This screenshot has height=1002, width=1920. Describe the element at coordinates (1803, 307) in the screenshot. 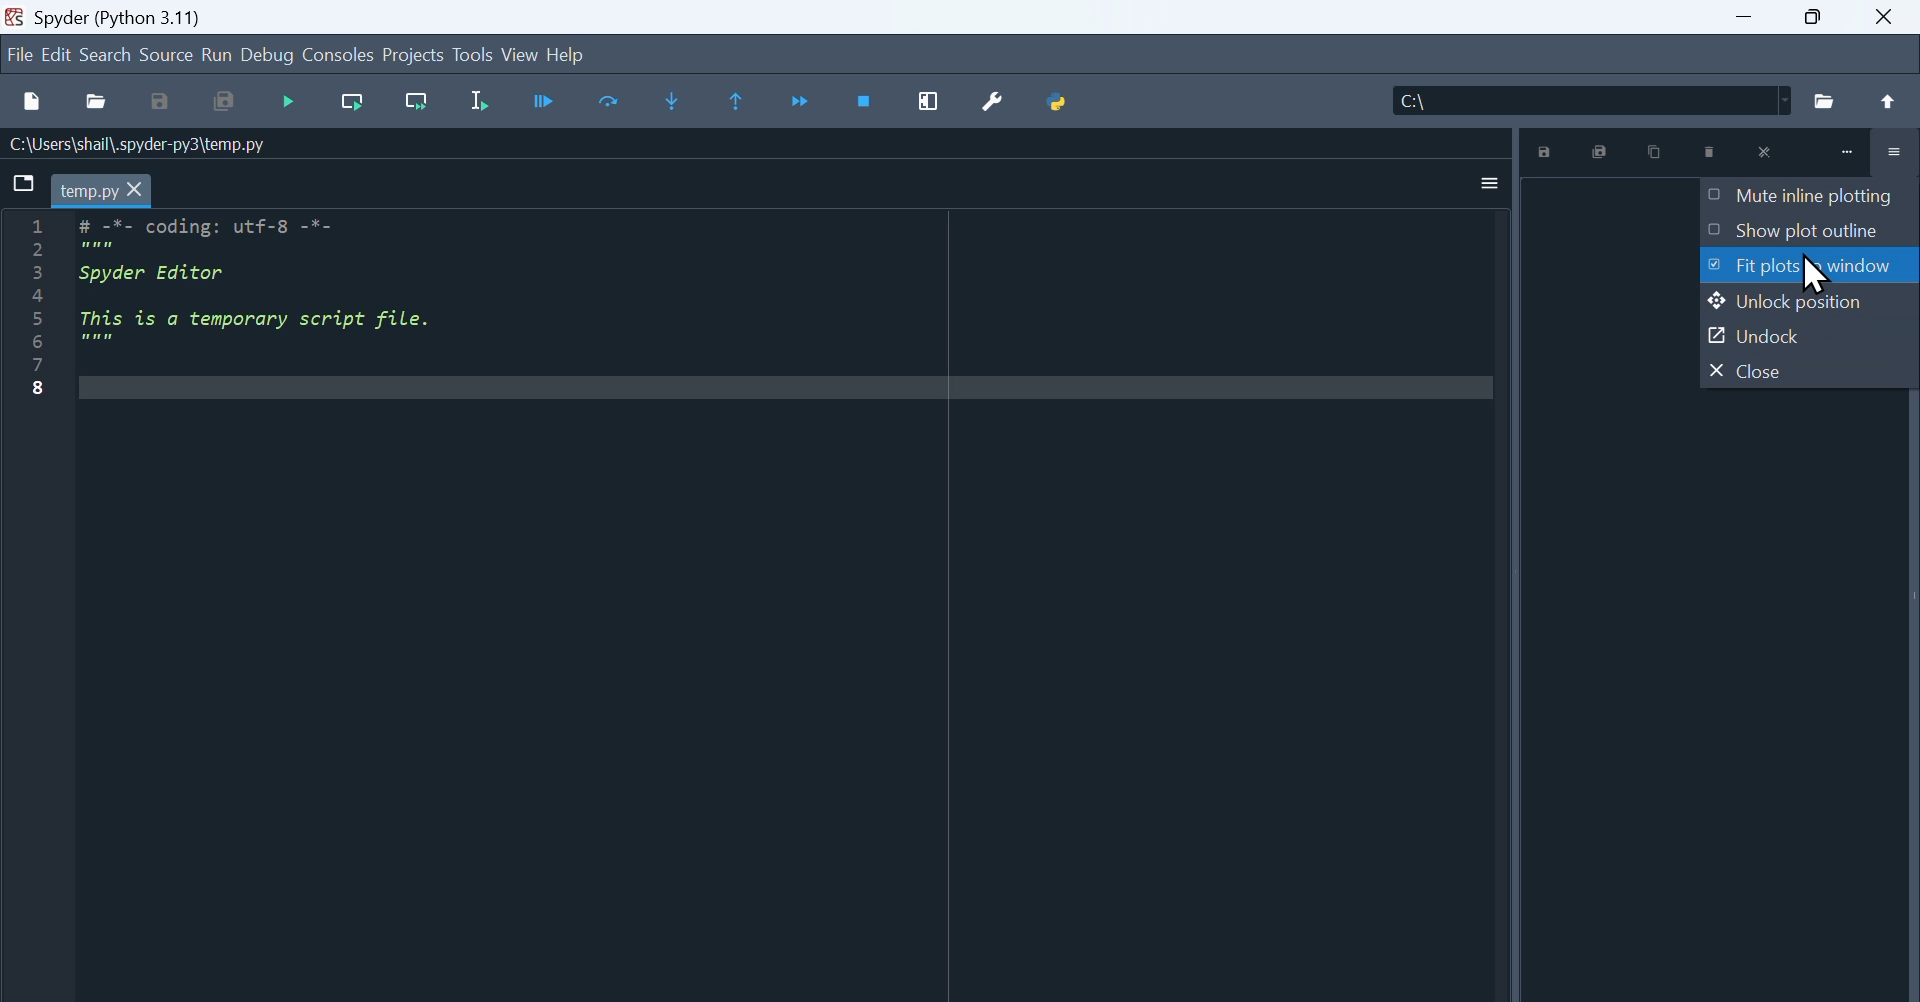

I see `Unlock position` at that location.